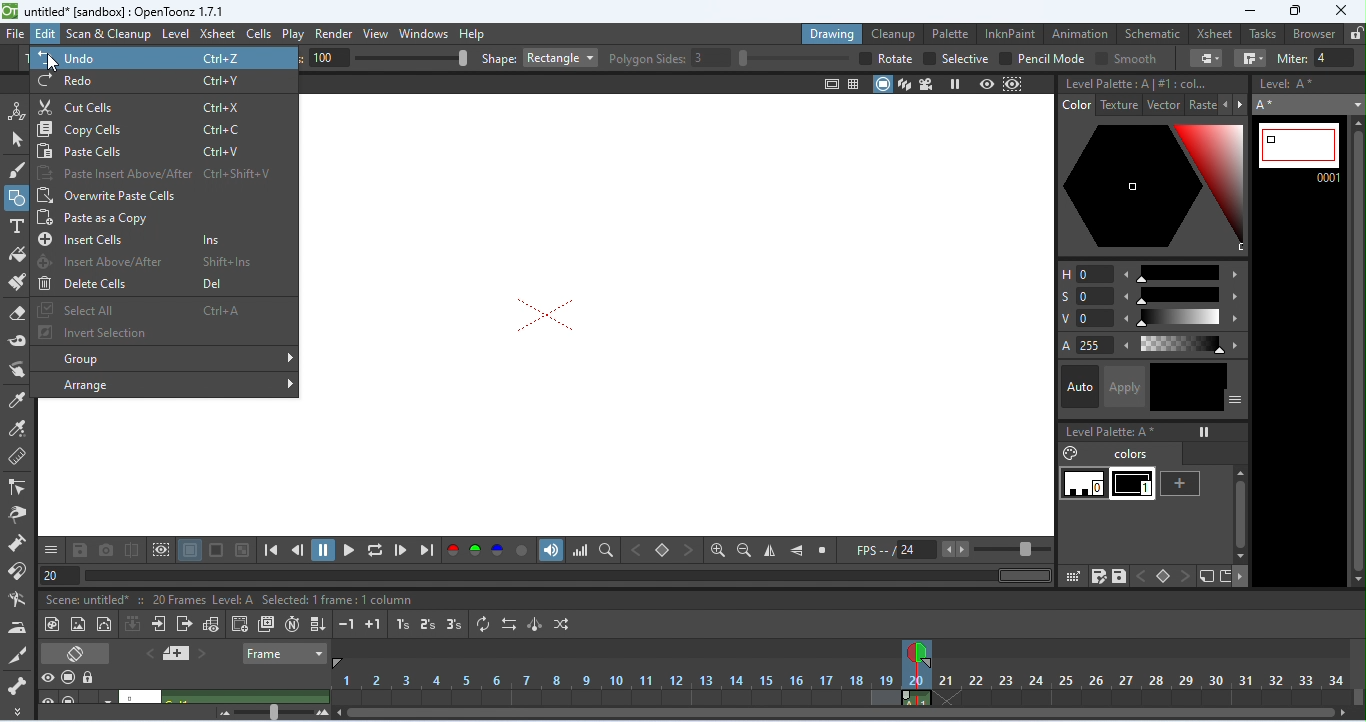 Image resolution: width=1366 pixels, height=722 pixels. What do you see at coordinates (661, 550) in the screenshot?
I see `set key` at bounding box center [661, 550].